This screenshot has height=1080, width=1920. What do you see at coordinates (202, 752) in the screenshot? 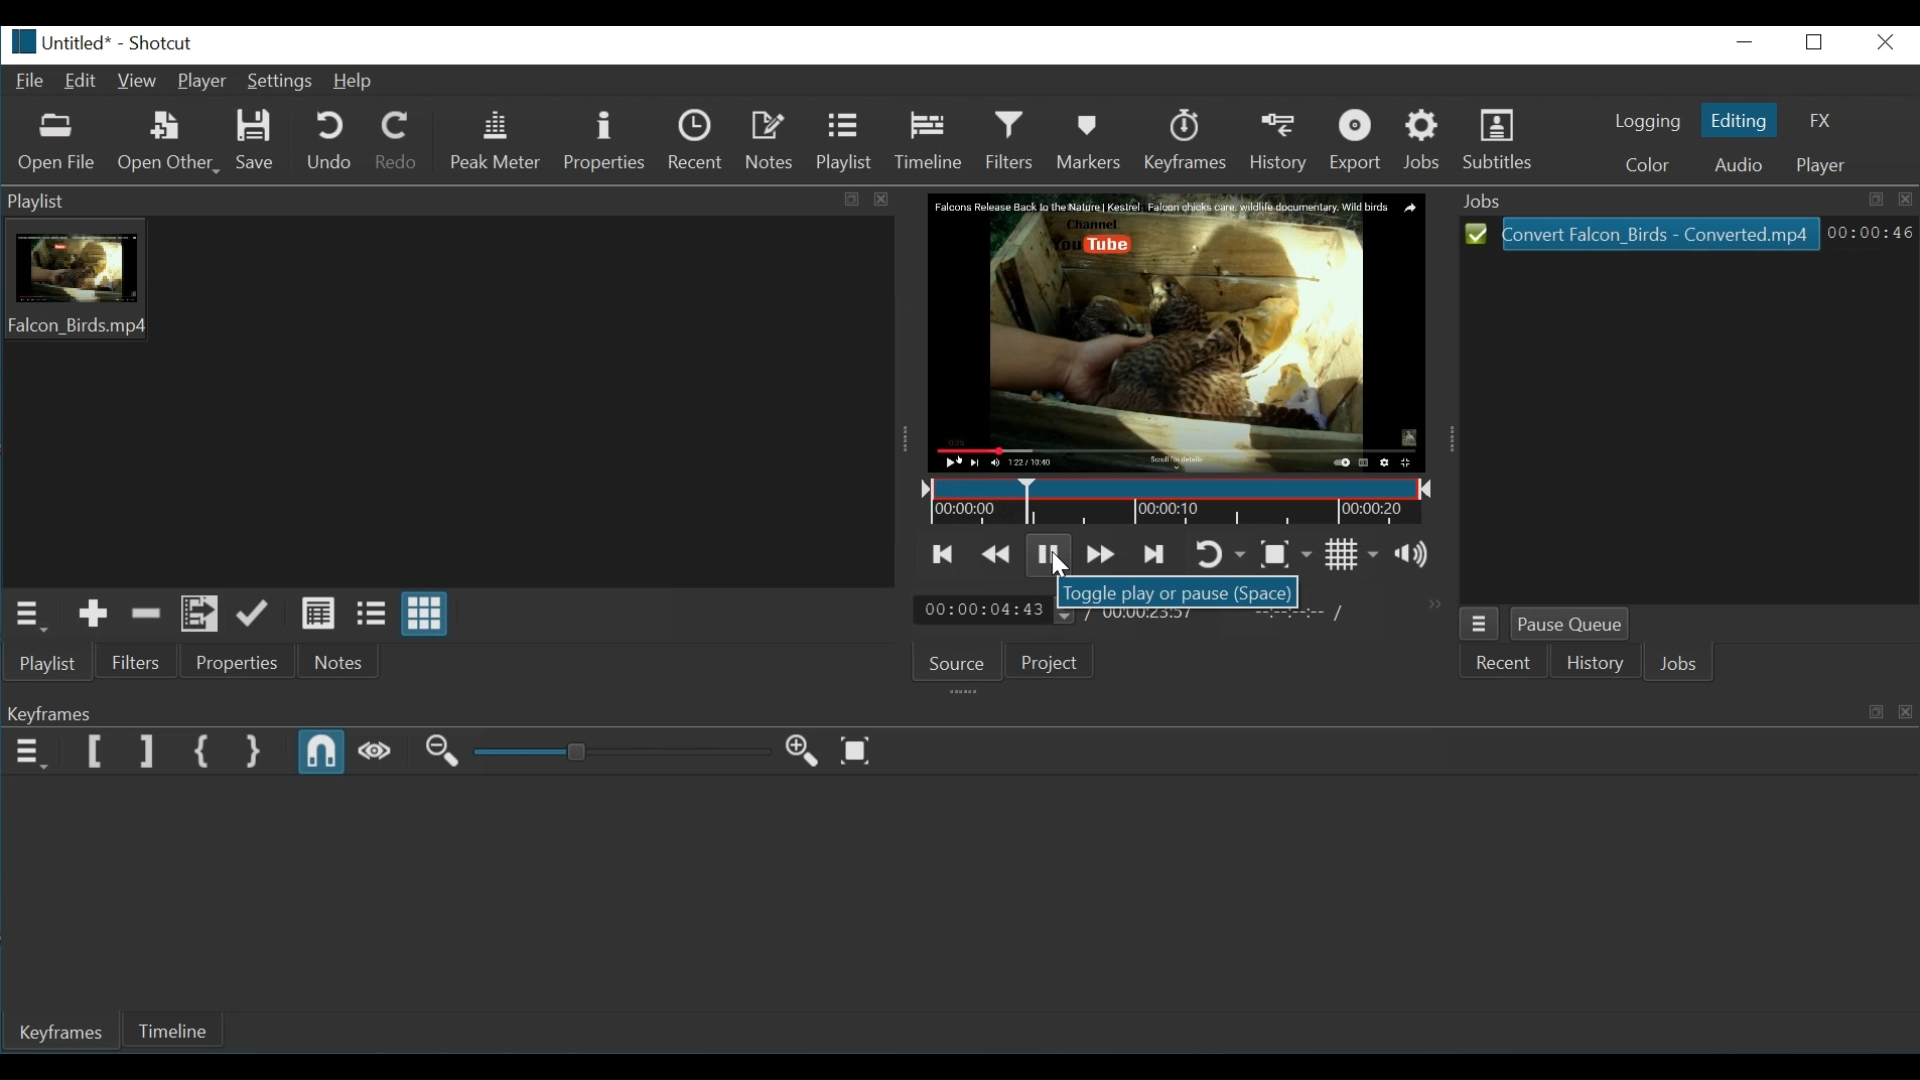
I see `Set First Simple Keyframe` at bounding box center [202, 752].